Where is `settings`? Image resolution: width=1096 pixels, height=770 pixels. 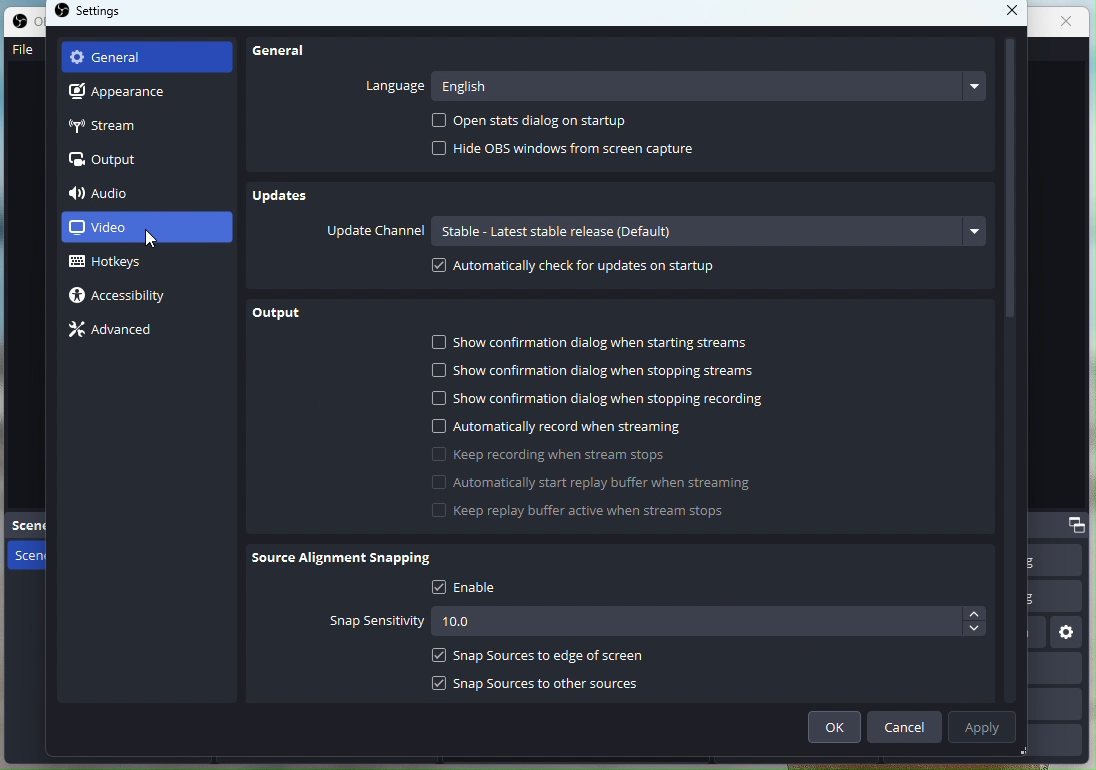 settings is located at coordinates (1068, 633).